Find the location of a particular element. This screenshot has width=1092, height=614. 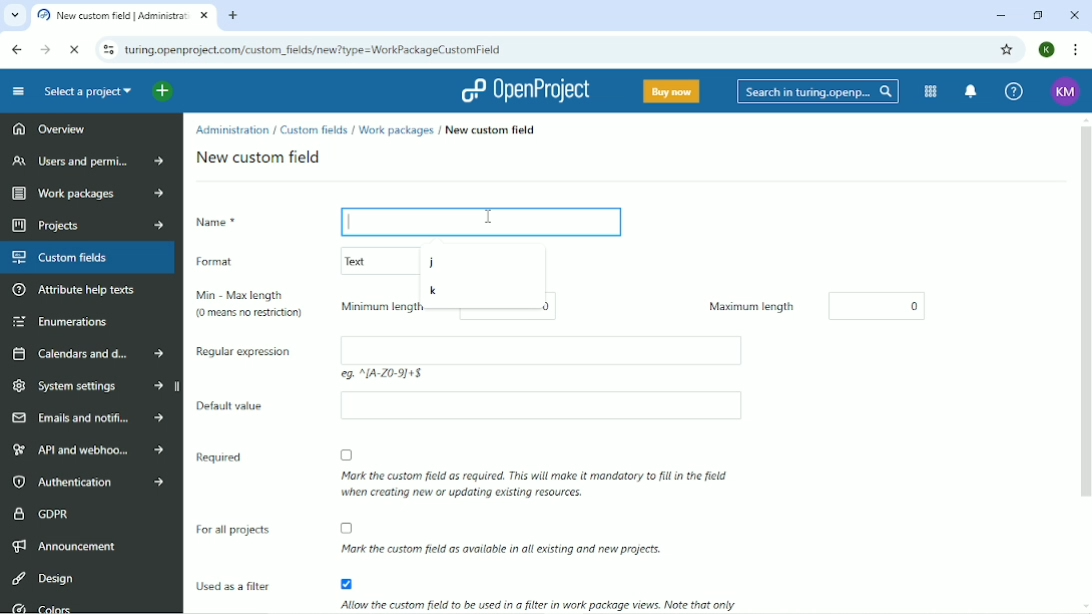

Open quick add menu is located at coordinates (175, 91).